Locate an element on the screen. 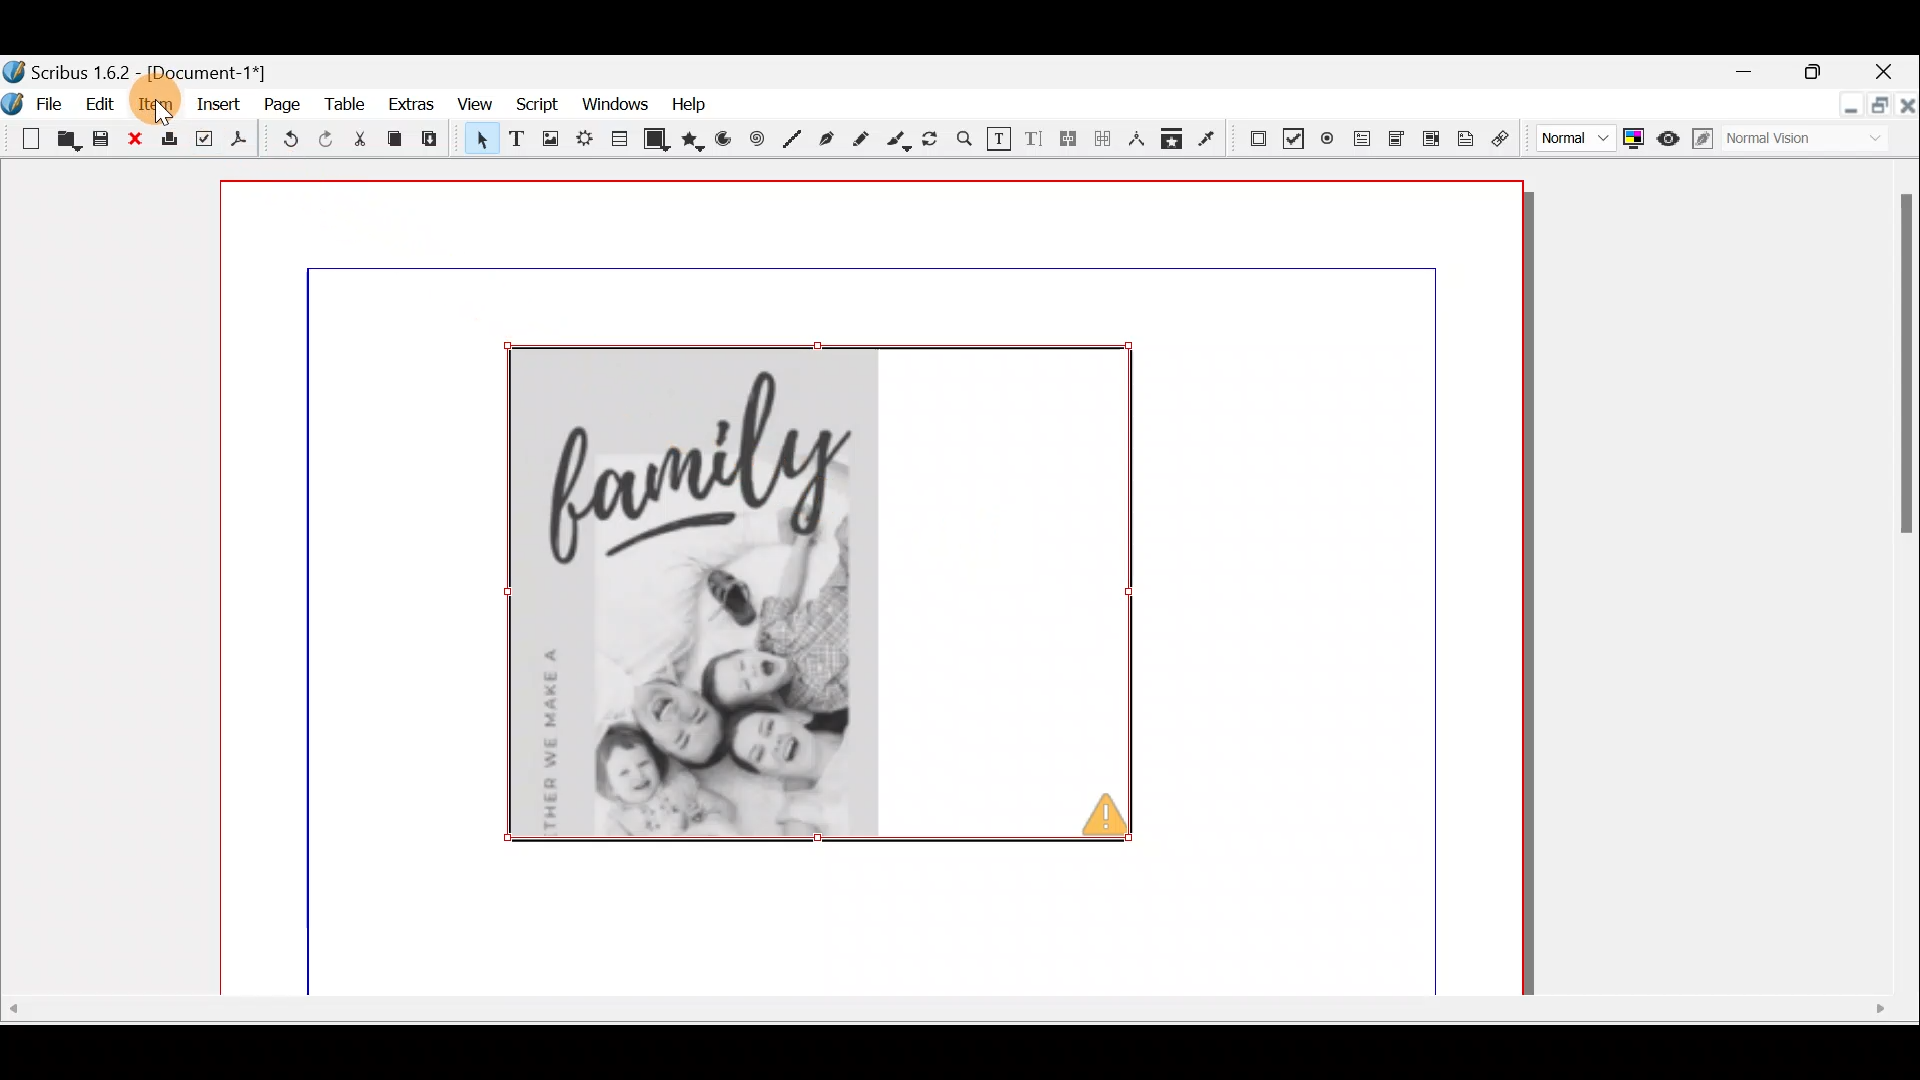 Image resolution: width=1920 pixels, height=1080 pixels. Edit is located at coordinates (99, 107).